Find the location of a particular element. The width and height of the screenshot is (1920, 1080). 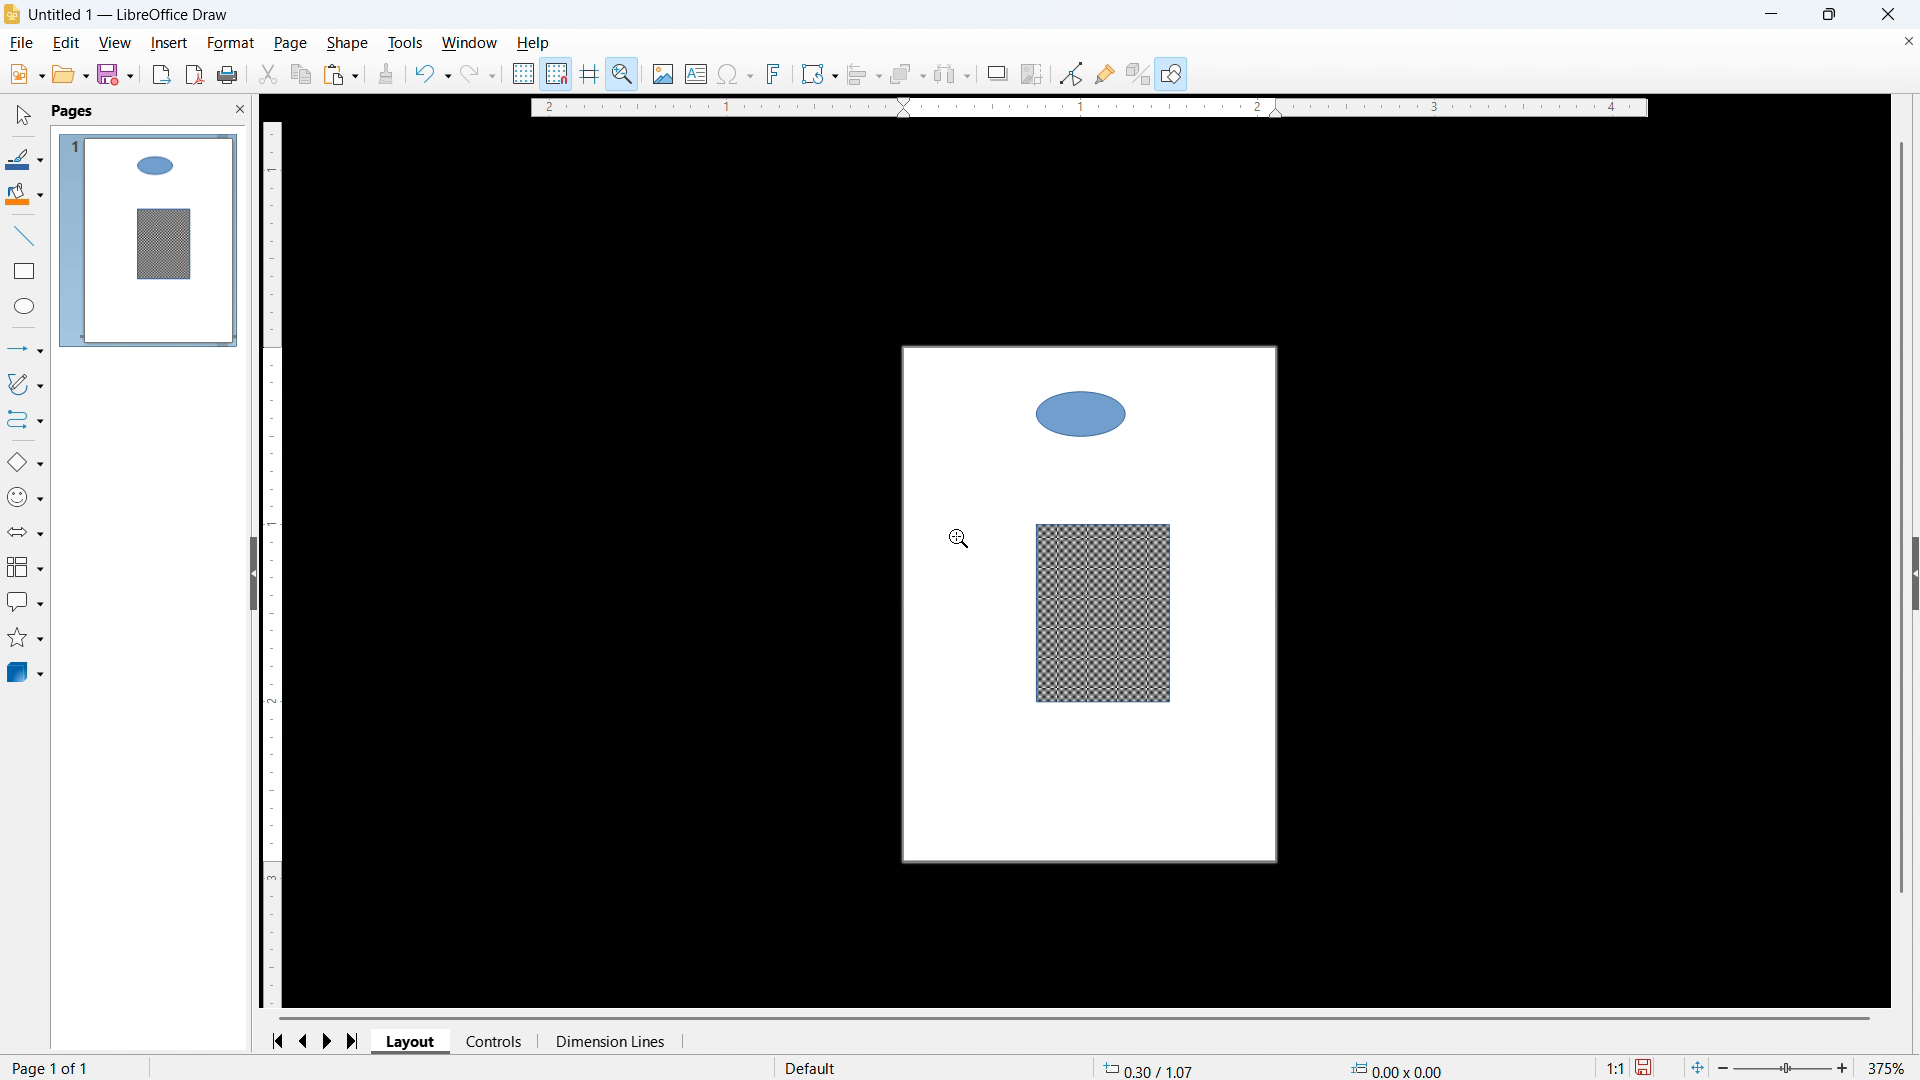

Vertical scroll bar  is located at coordinates (1901, 517).